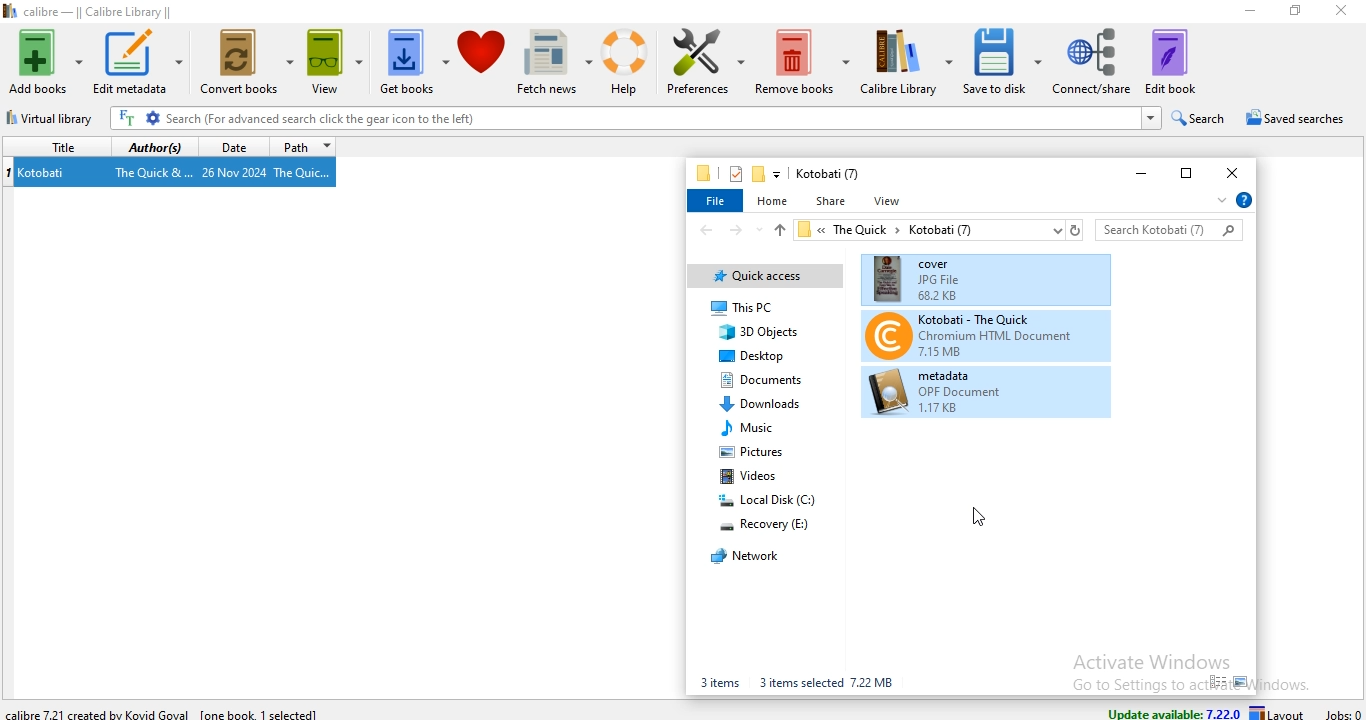  Describe the element at coordinates (1343, 711) in the screenshot. I see `jobs: 0` at that location.